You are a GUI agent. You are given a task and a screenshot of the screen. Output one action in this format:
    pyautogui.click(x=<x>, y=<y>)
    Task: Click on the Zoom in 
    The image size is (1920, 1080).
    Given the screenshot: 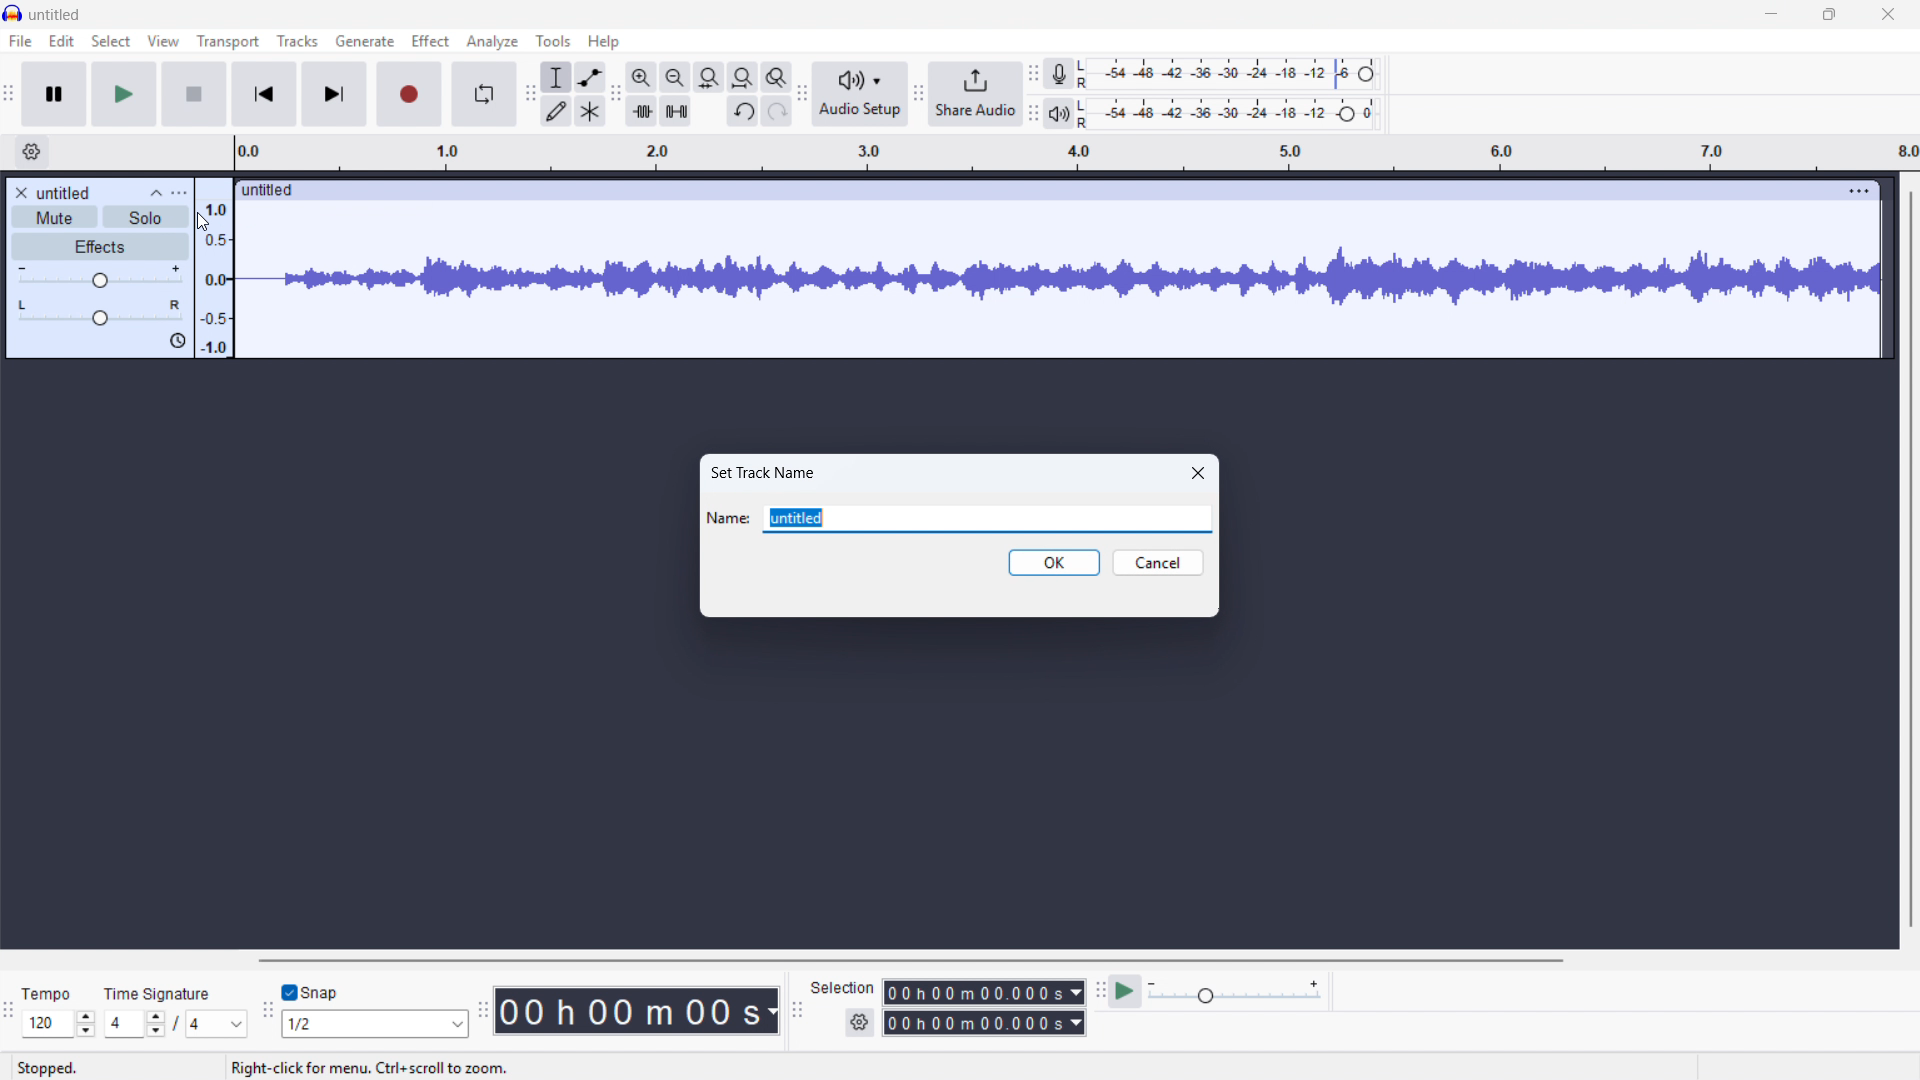 What is the action you would take?
    pyautogui.click(x=642, y=76)
    